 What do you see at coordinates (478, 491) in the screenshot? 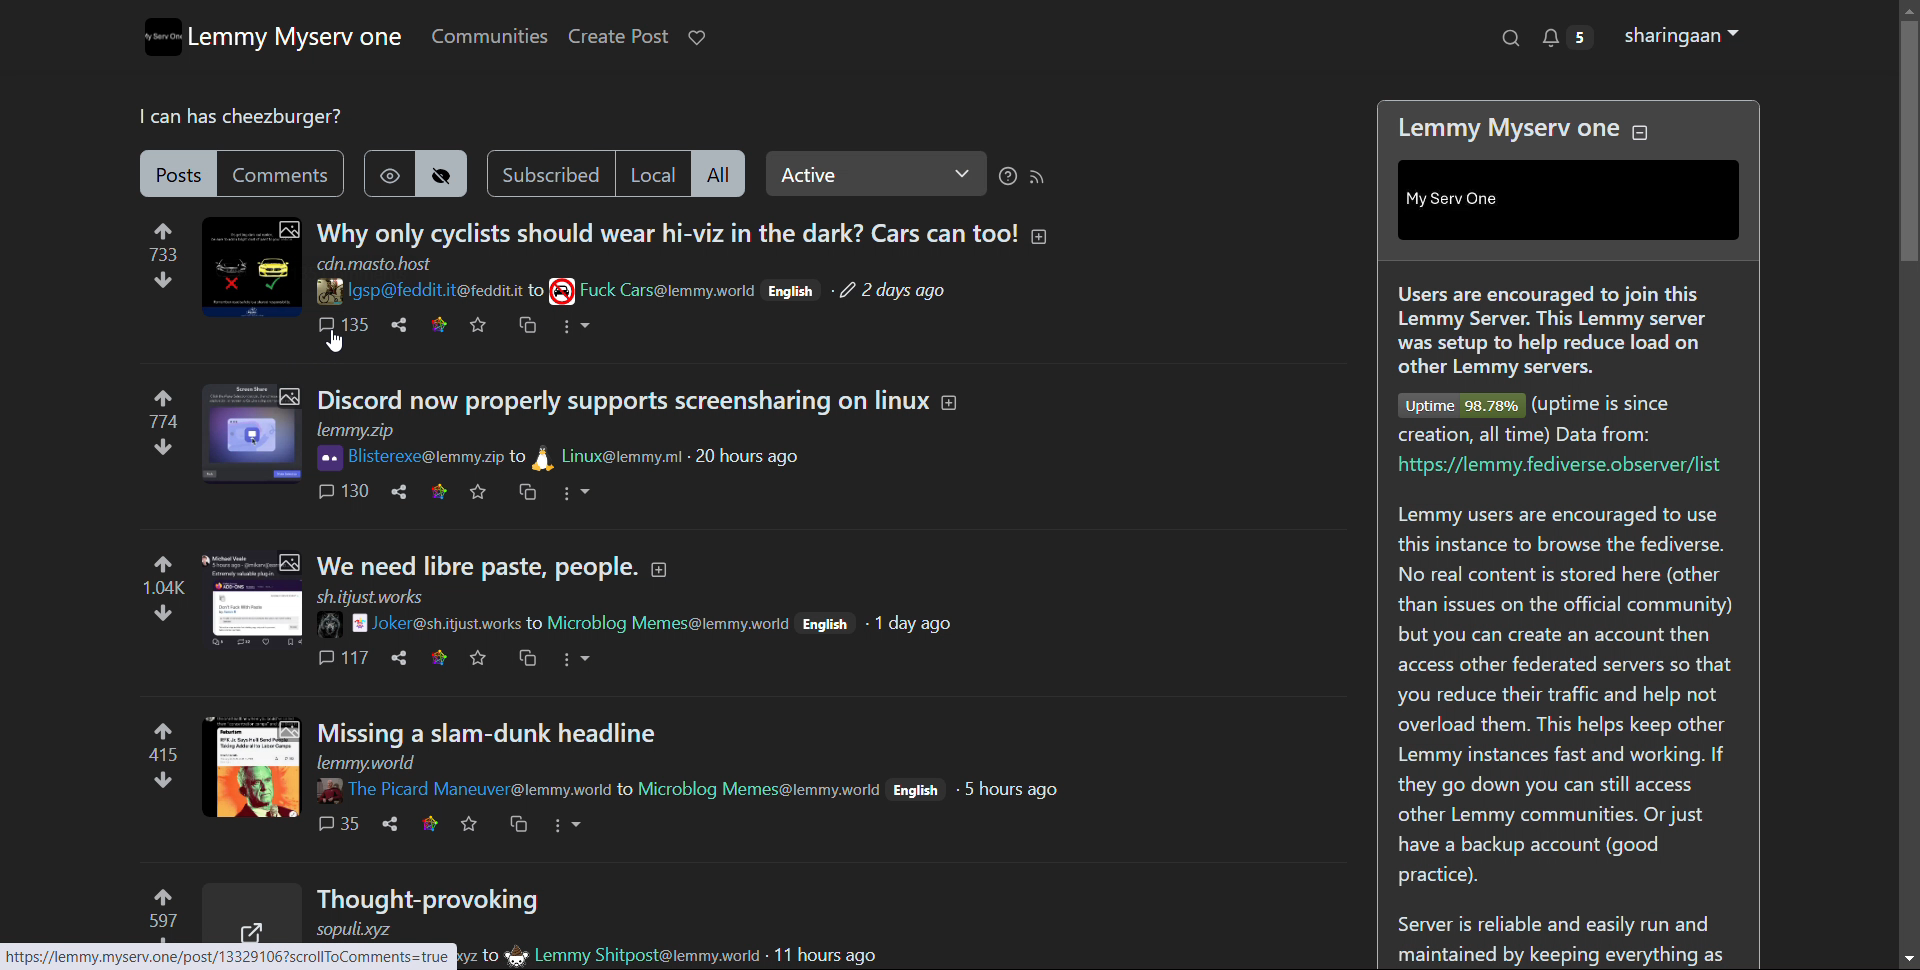
I see `favorites` at bounding box center [478, 491].